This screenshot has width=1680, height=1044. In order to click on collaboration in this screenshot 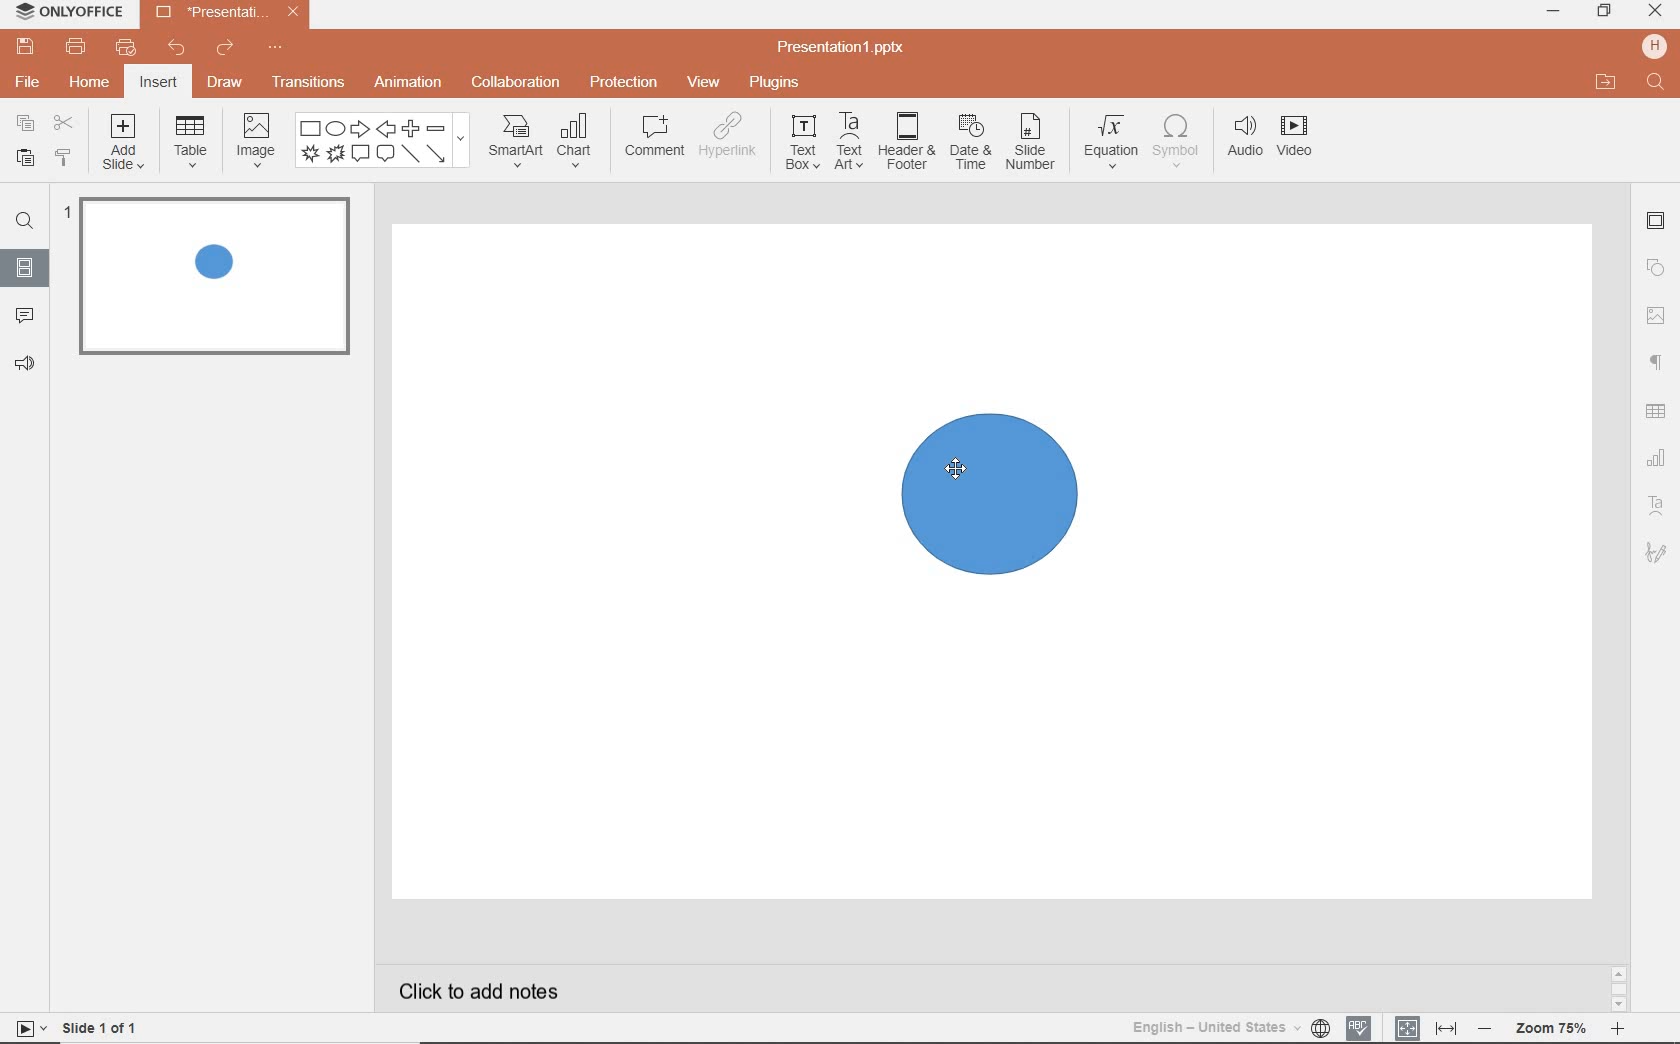, I will do `click(517, 84)`.